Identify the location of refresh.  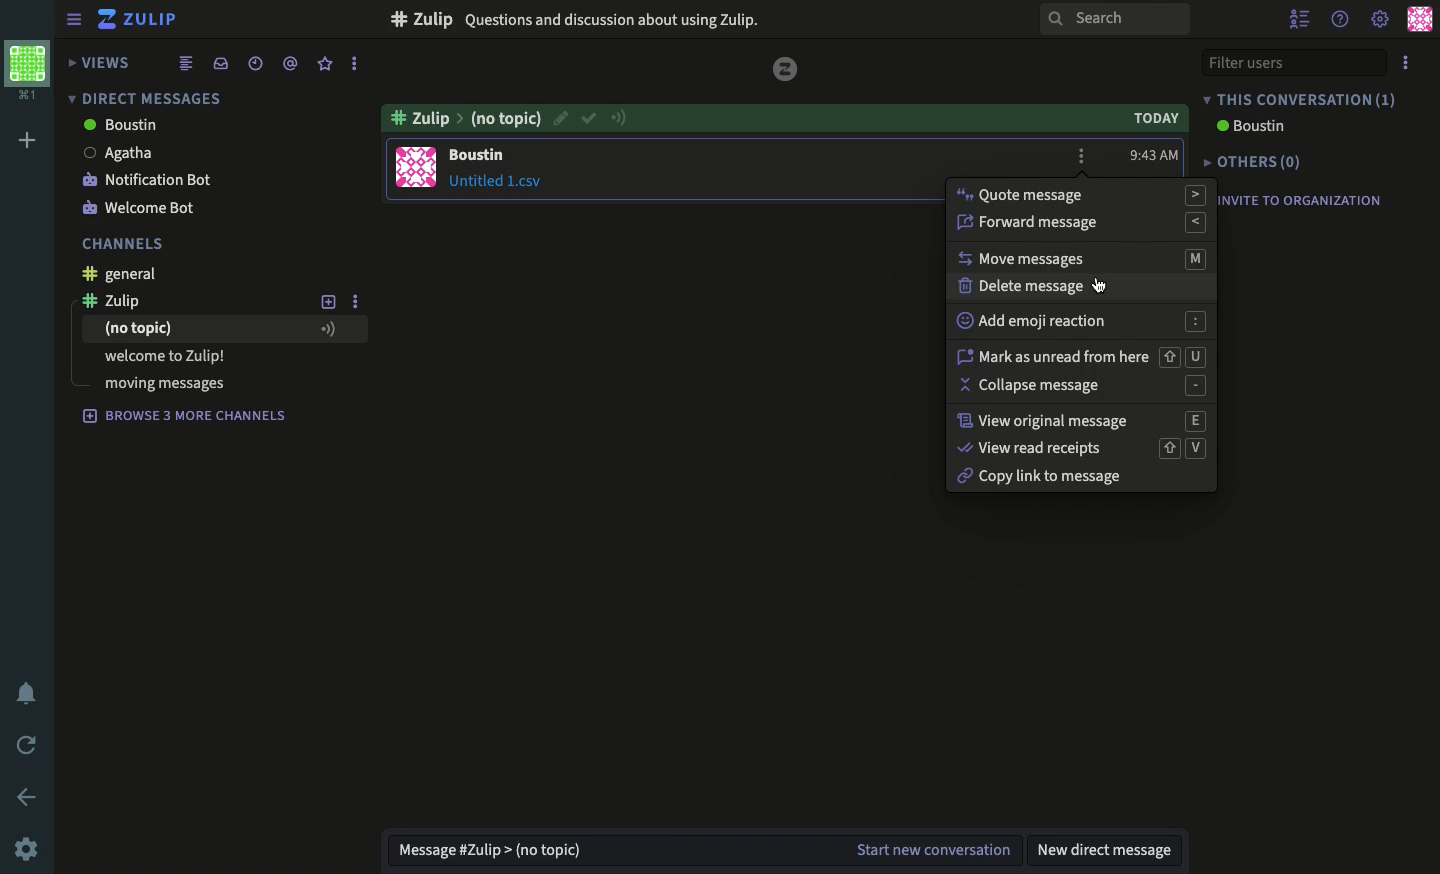
(28, 746).